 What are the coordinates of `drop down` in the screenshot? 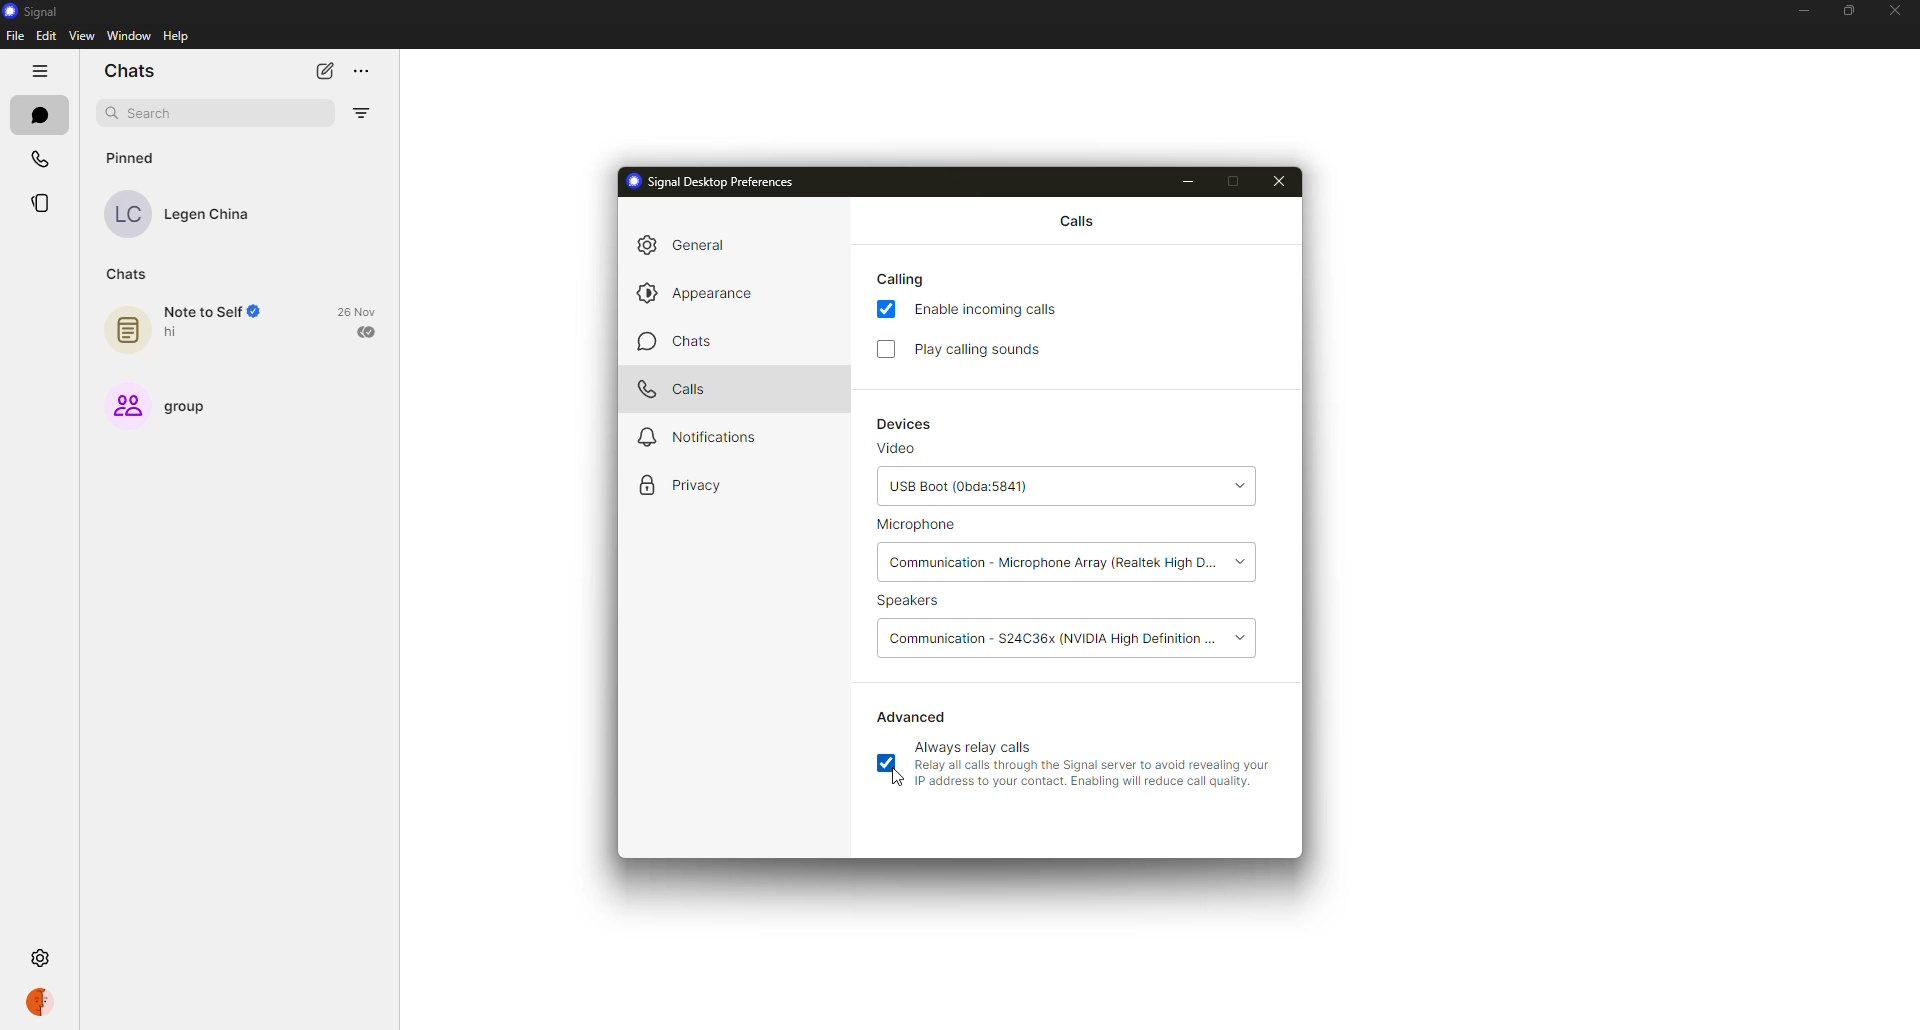 It's located at (1239, 637).